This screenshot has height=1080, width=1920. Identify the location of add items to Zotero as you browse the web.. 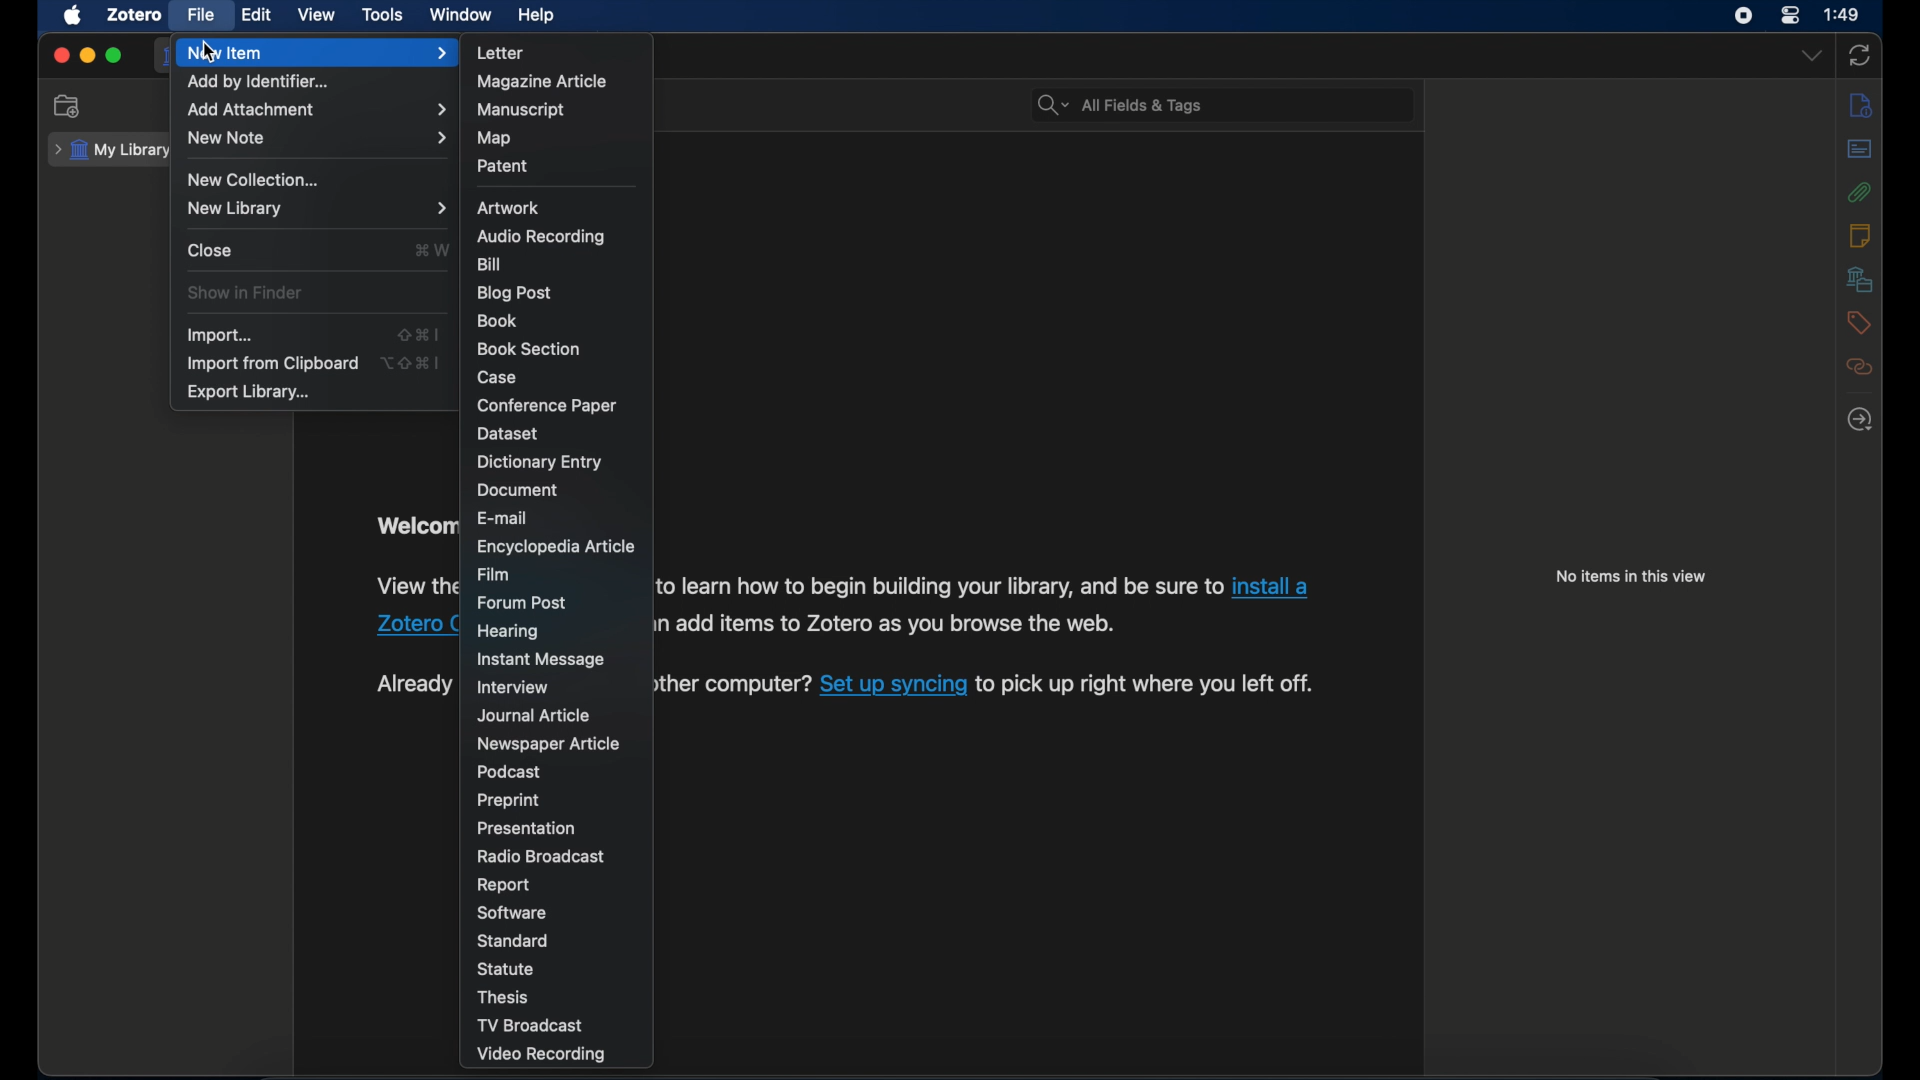
(898, 623).